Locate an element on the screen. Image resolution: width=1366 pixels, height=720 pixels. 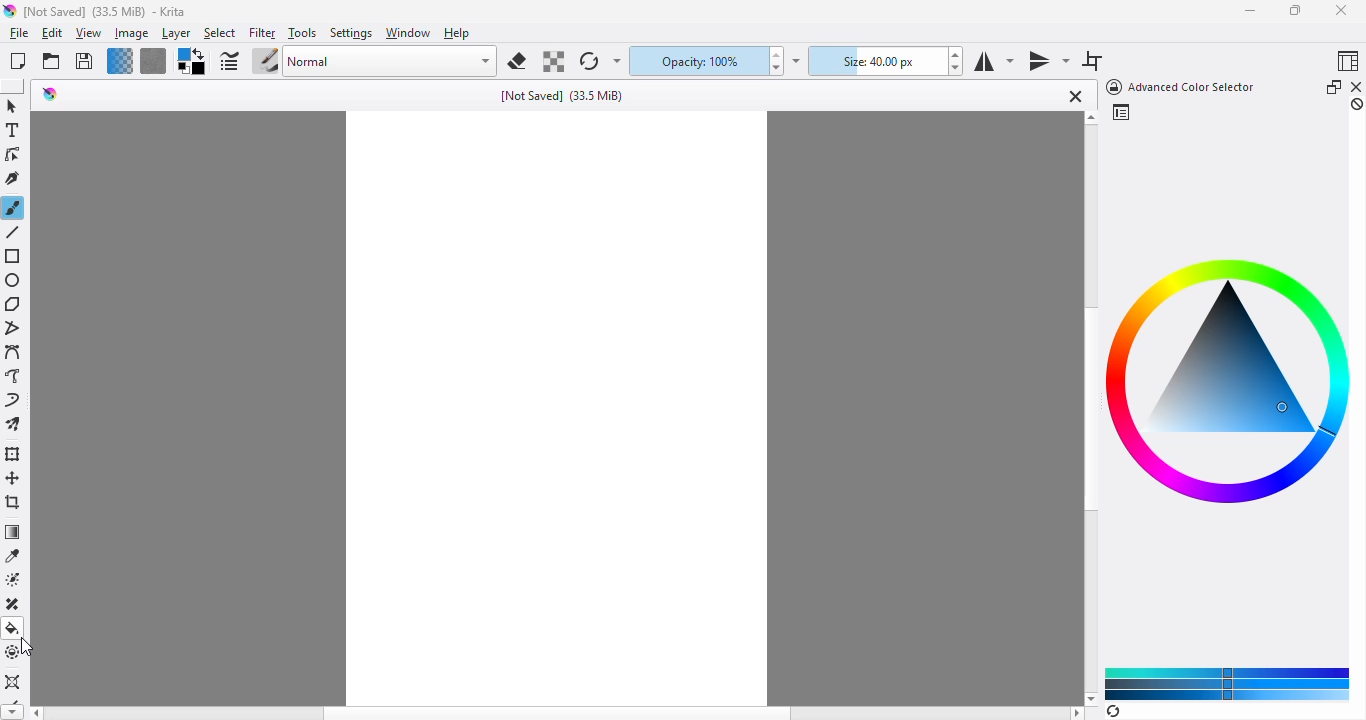
scroll left is located at coordinates (35, 713).